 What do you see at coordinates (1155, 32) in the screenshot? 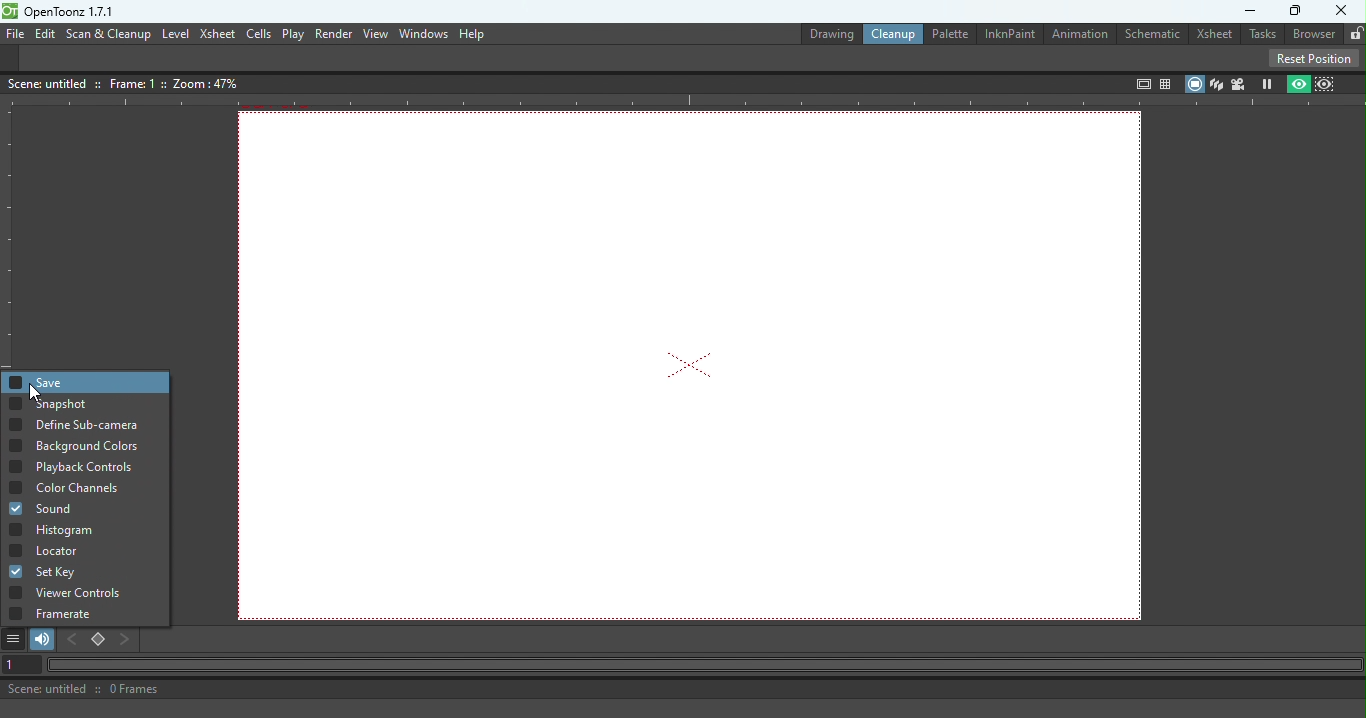
I see `Schematic` at bounding box center [1155, 32].